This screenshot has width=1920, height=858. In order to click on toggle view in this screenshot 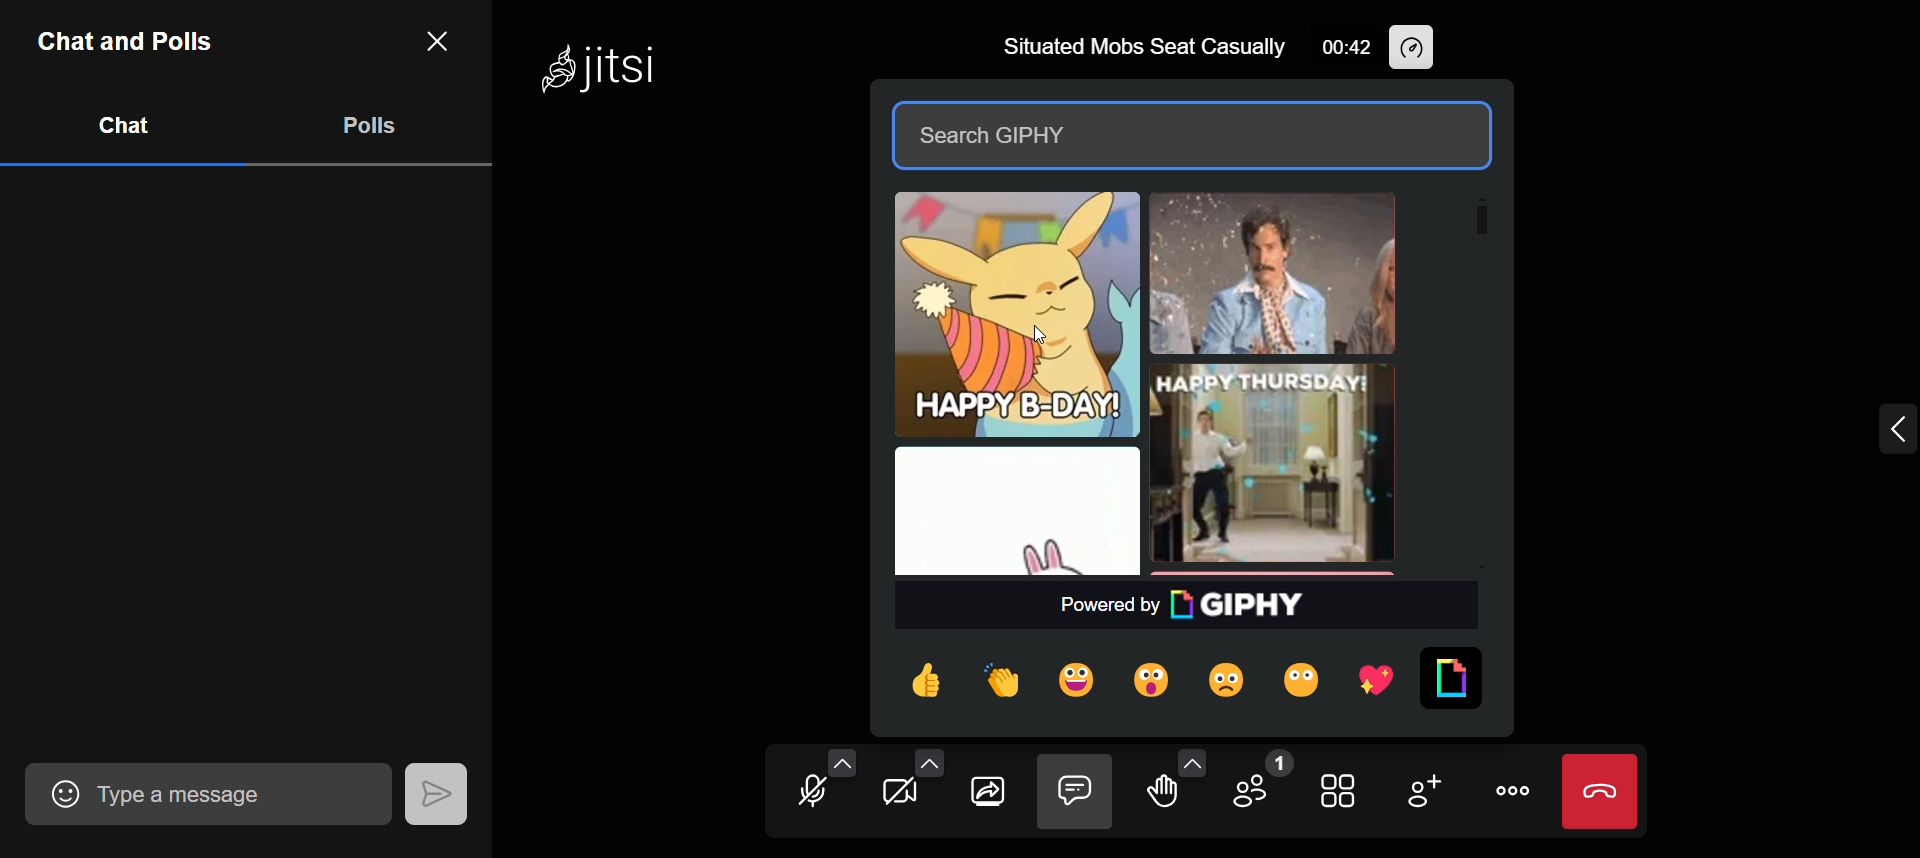, I will do `click(1334, 786)`.